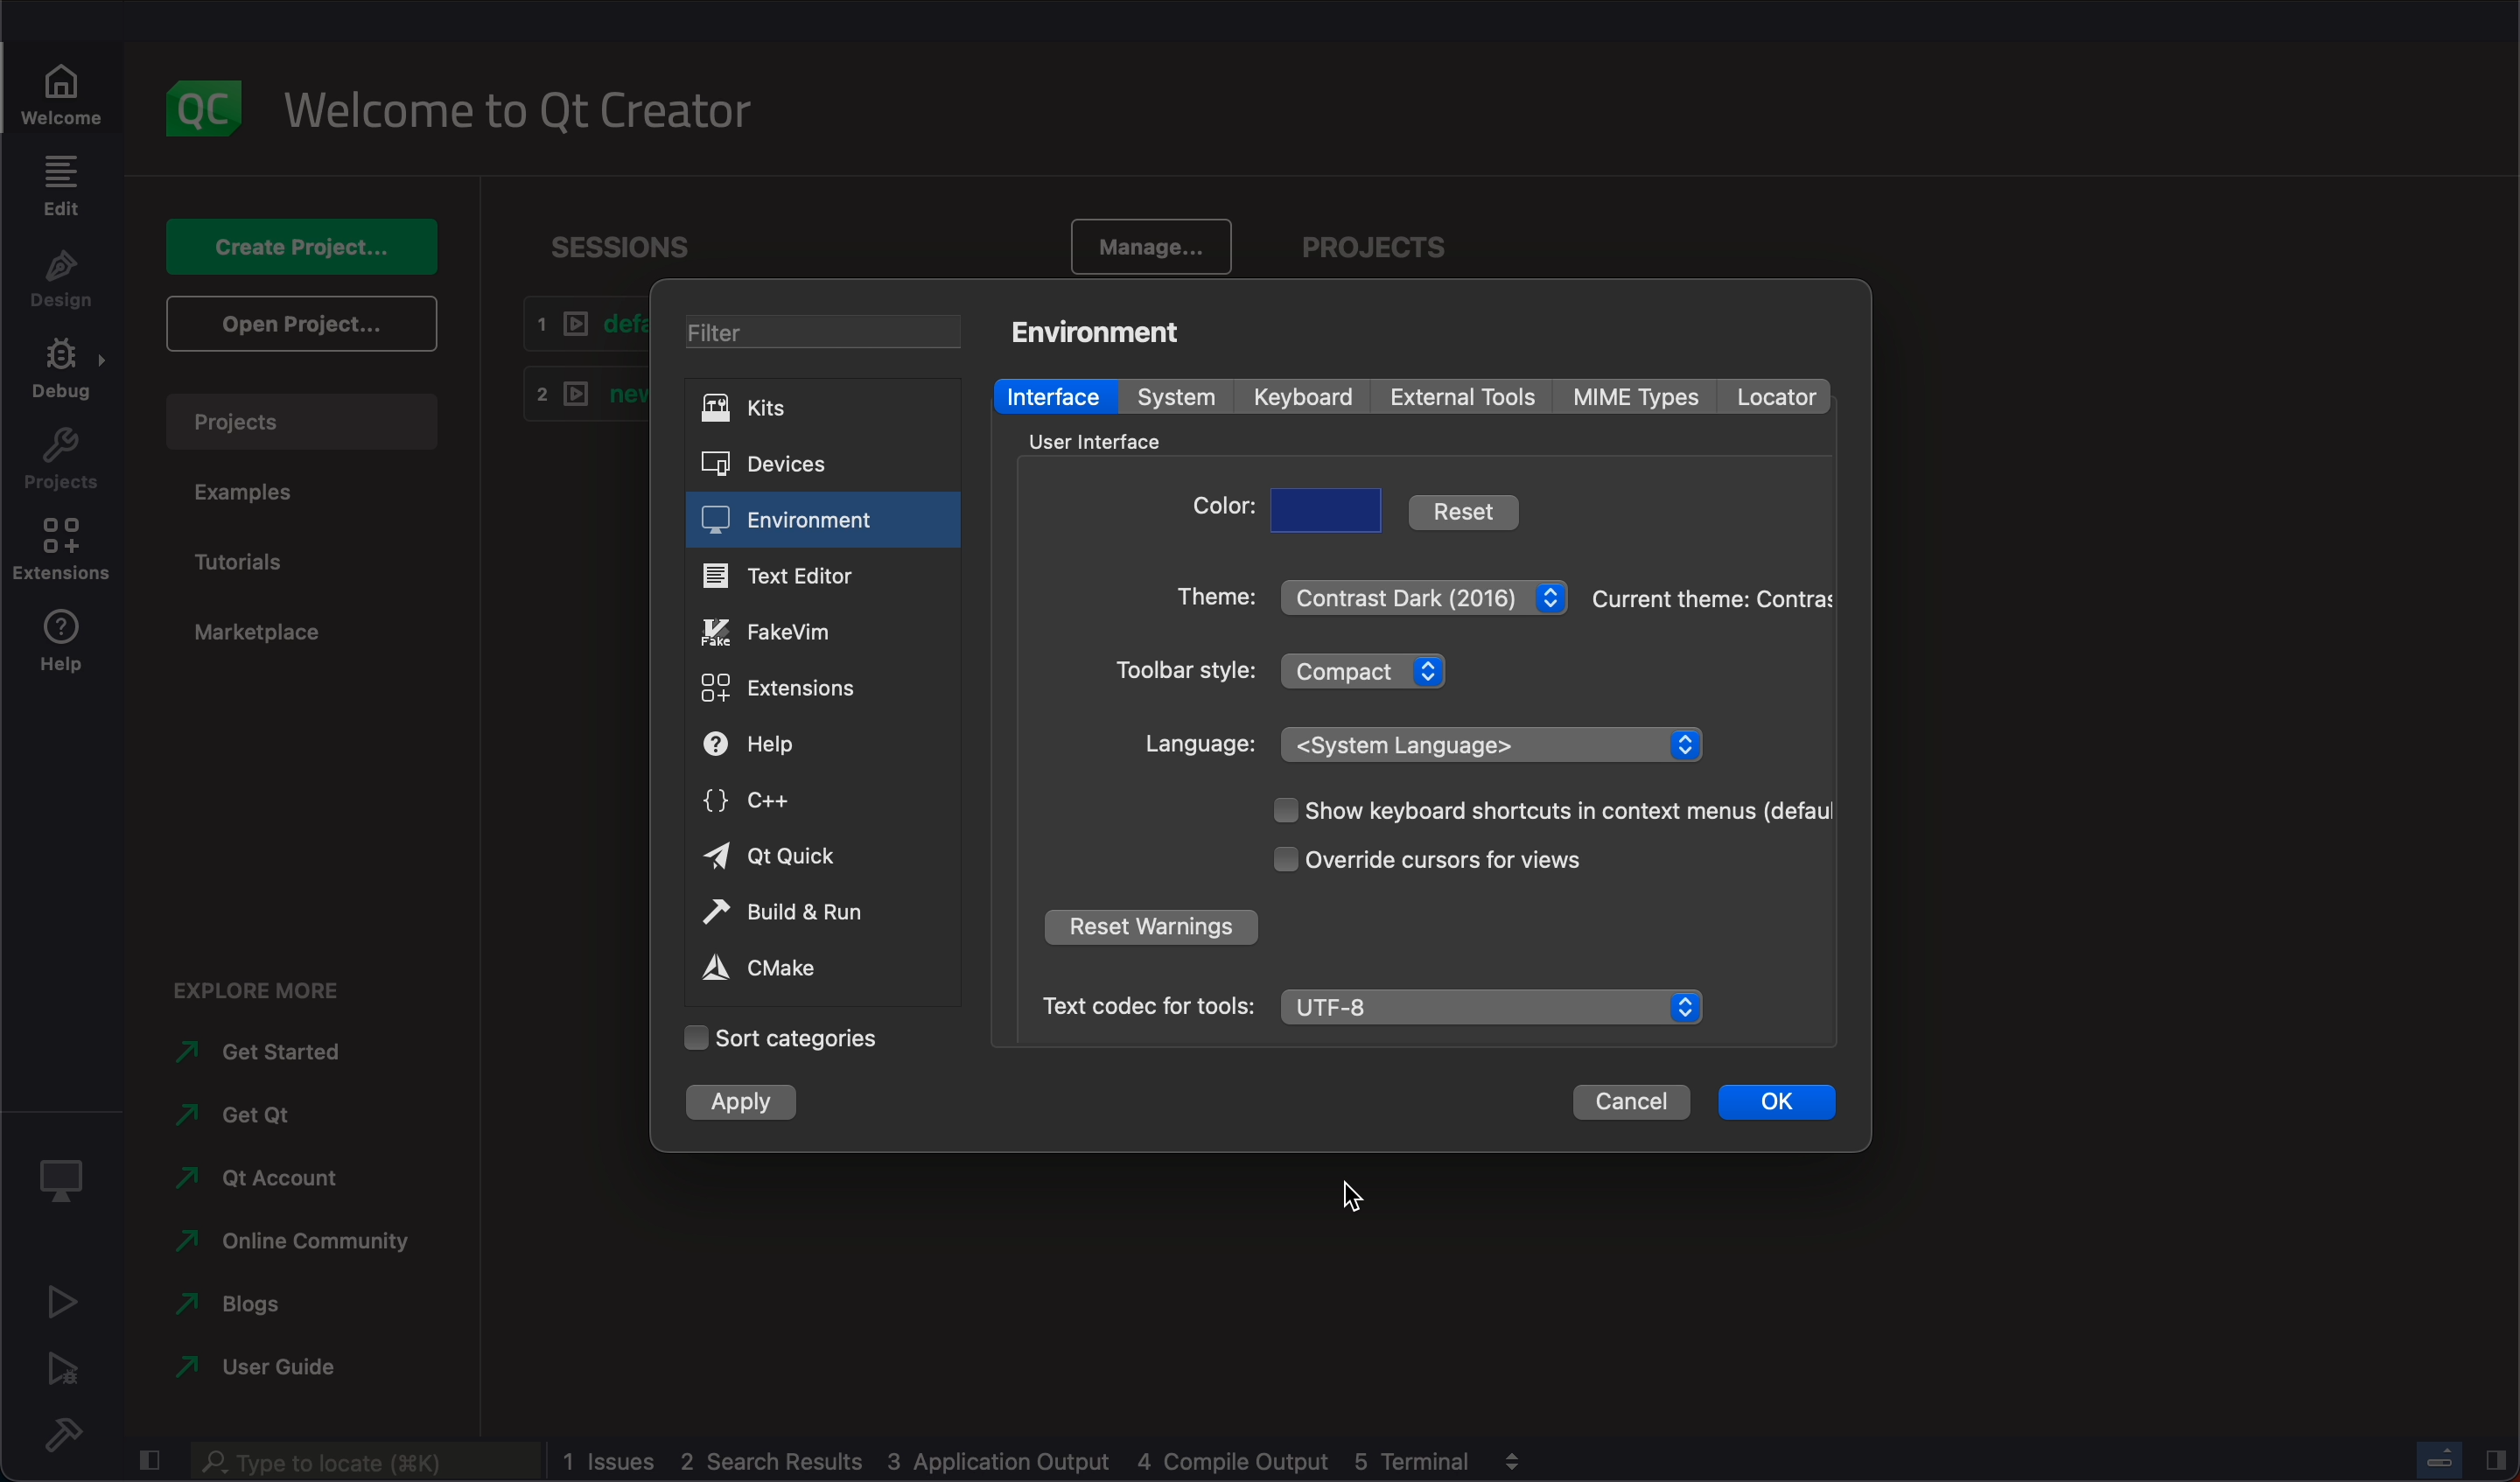  What do you see at coordinates (76, 1434) in the screenshot?
I see `build` at bounding box center [76, 1434].